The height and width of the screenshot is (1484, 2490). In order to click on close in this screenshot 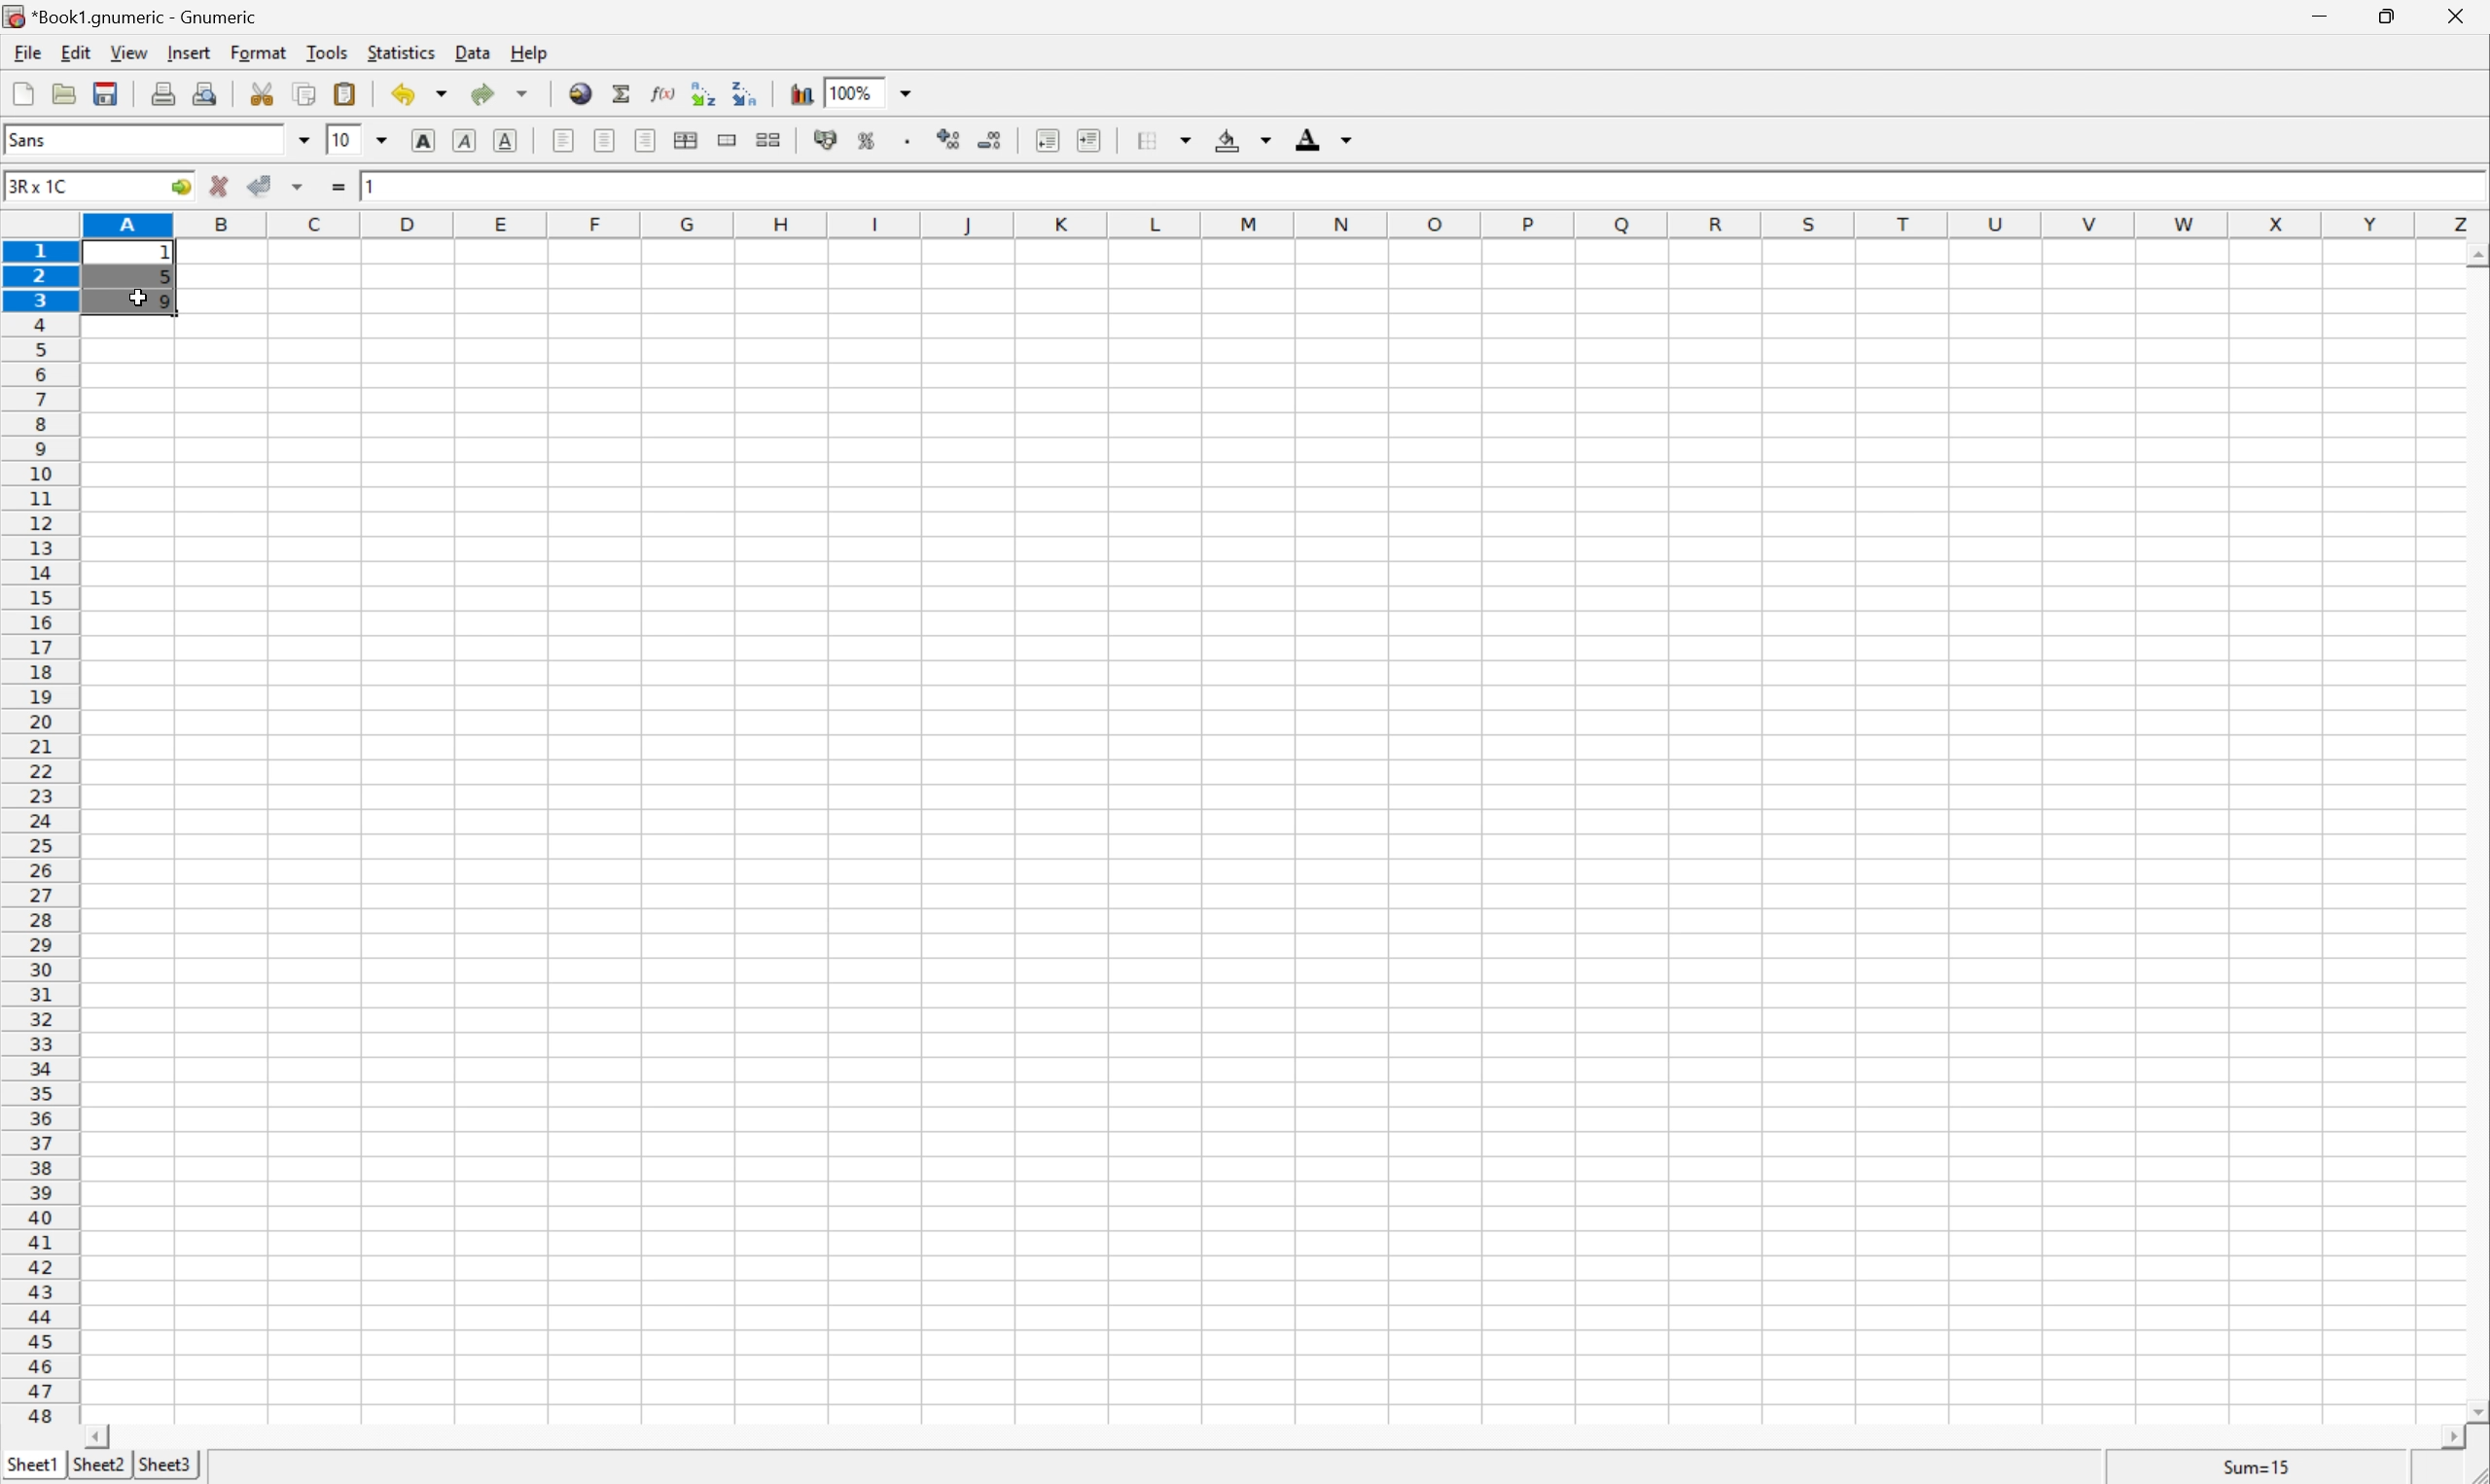, I will do `click(2467, 16)`.